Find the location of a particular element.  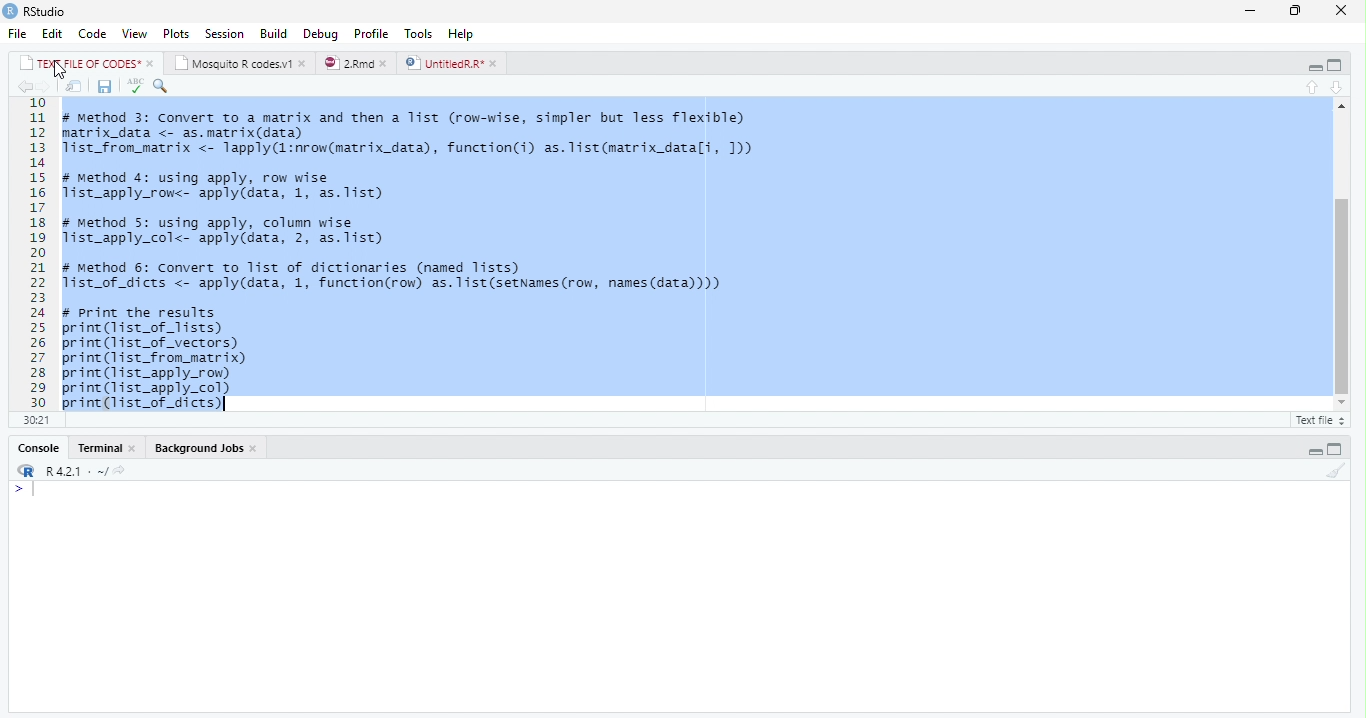

Scroll is located at coordinates (1340, 257).